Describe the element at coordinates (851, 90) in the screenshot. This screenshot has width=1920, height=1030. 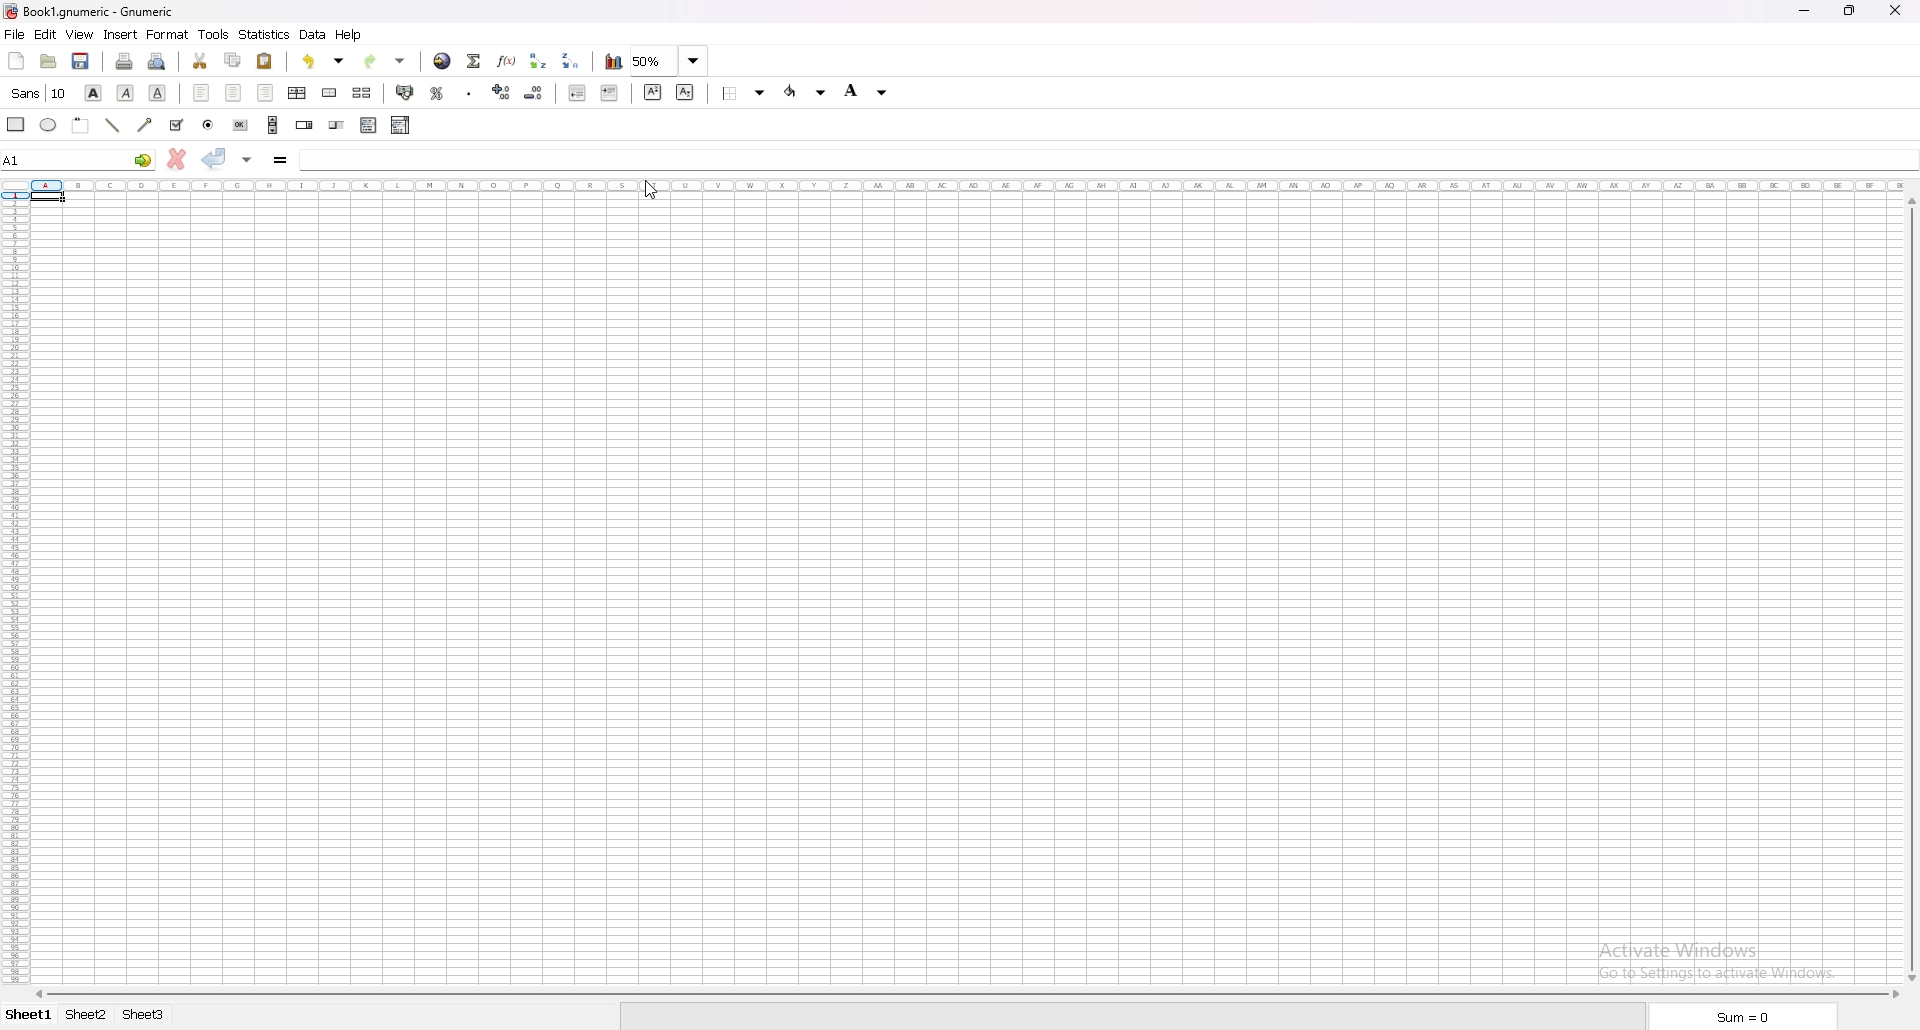
I see `background` at that location.